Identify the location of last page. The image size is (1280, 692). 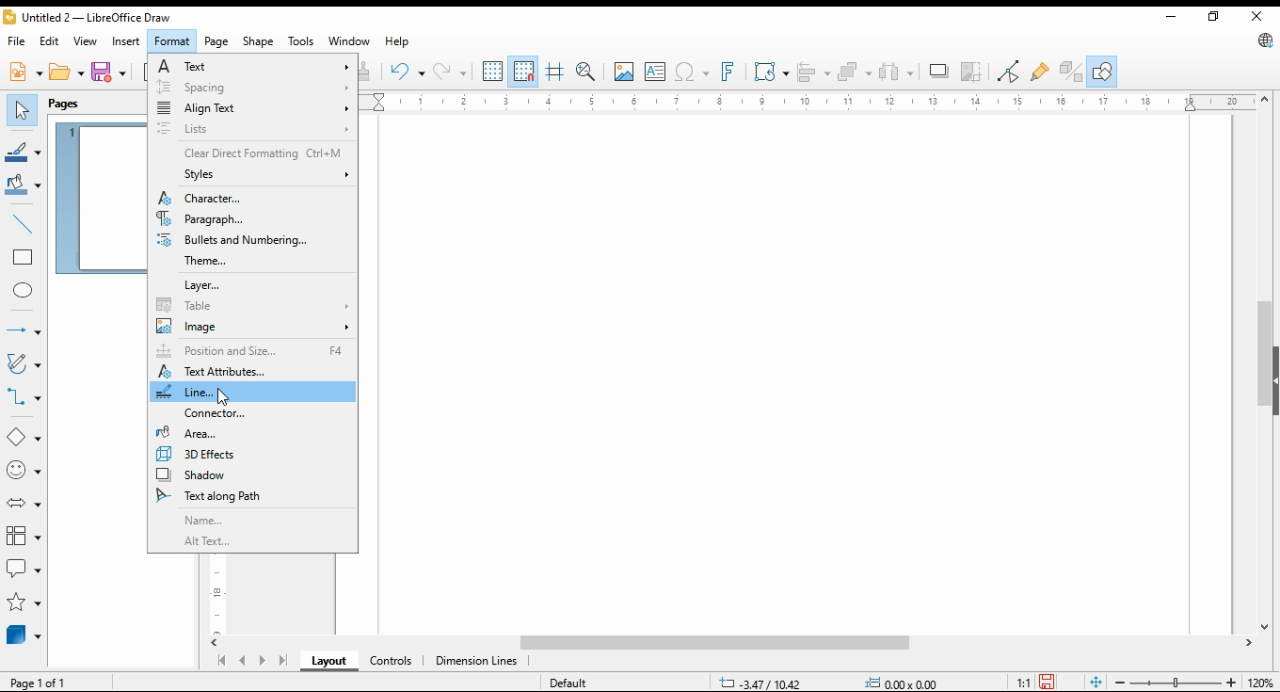
(282, 662).